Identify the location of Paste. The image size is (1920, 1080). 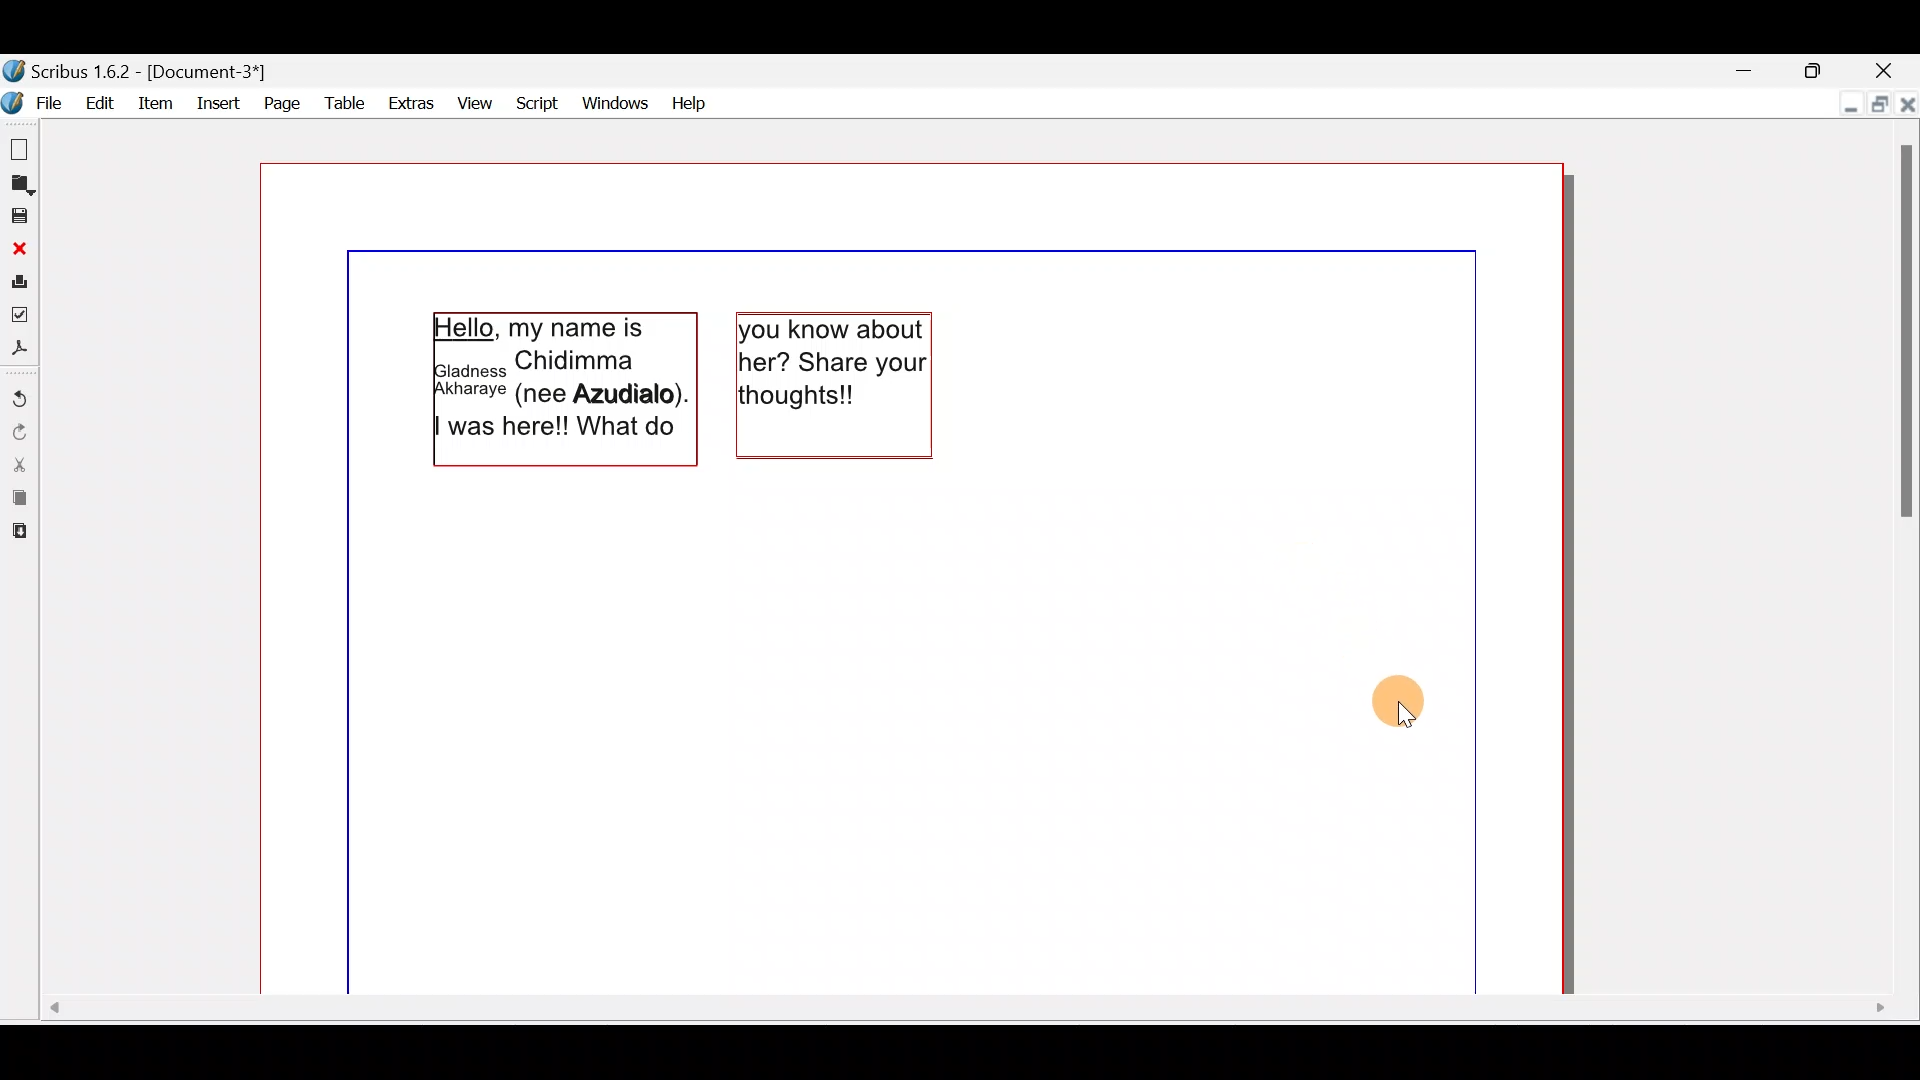
(20, 536).